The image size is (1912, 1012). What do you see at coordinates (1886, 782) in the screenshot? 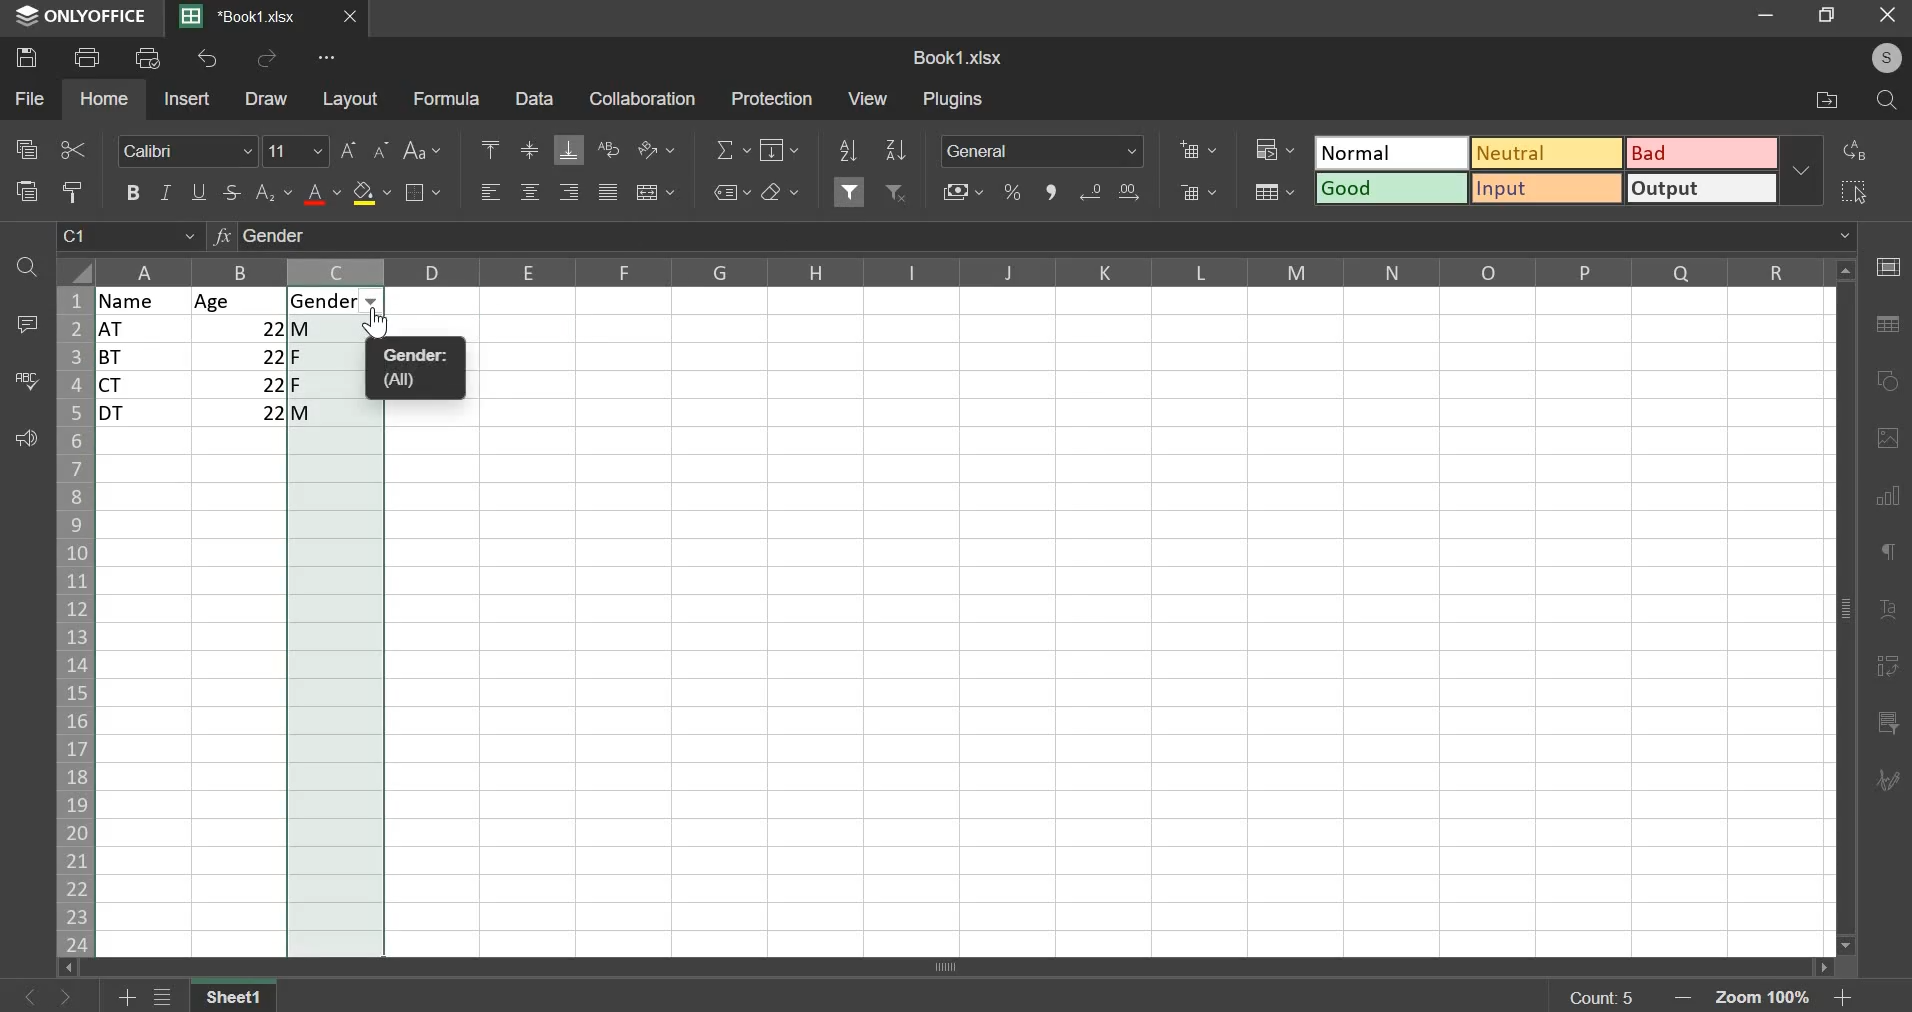
I see `signature` at bounding box center [1886, 782].